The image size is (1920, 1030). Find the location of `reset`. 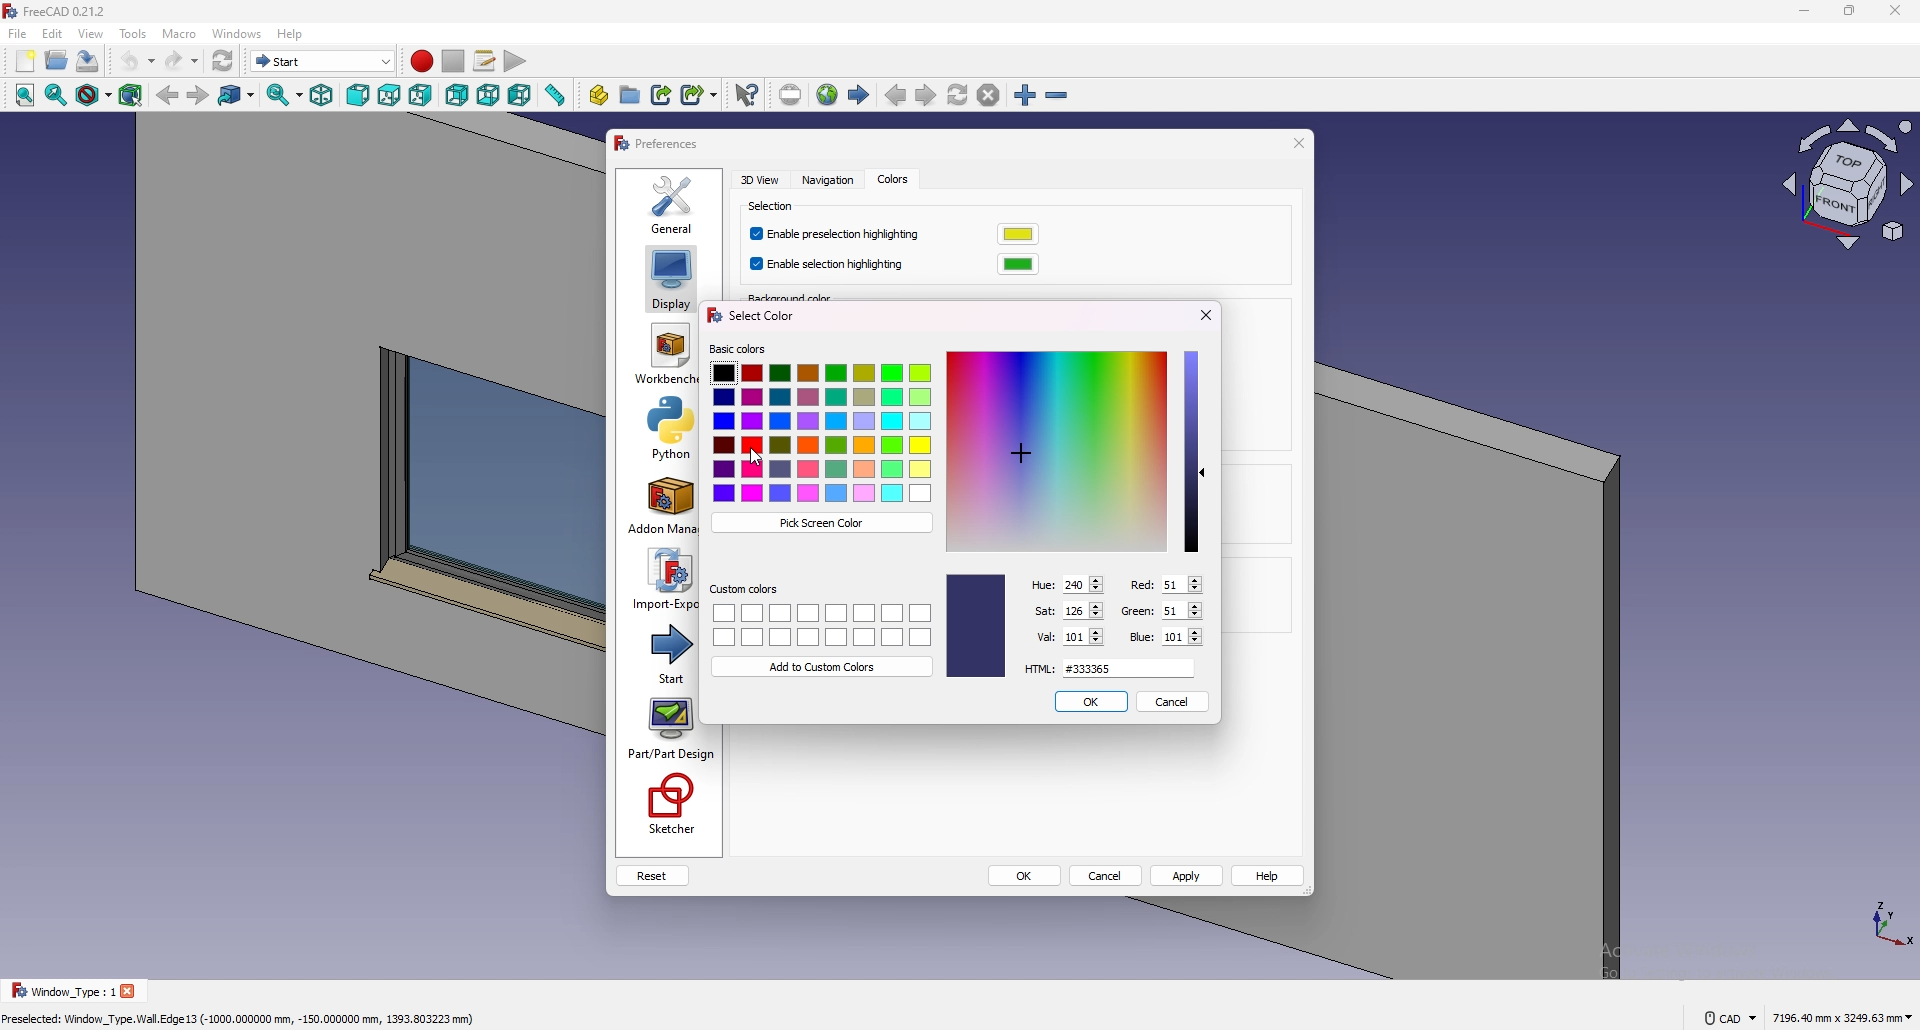

reset is located at coordinates (652, 876).